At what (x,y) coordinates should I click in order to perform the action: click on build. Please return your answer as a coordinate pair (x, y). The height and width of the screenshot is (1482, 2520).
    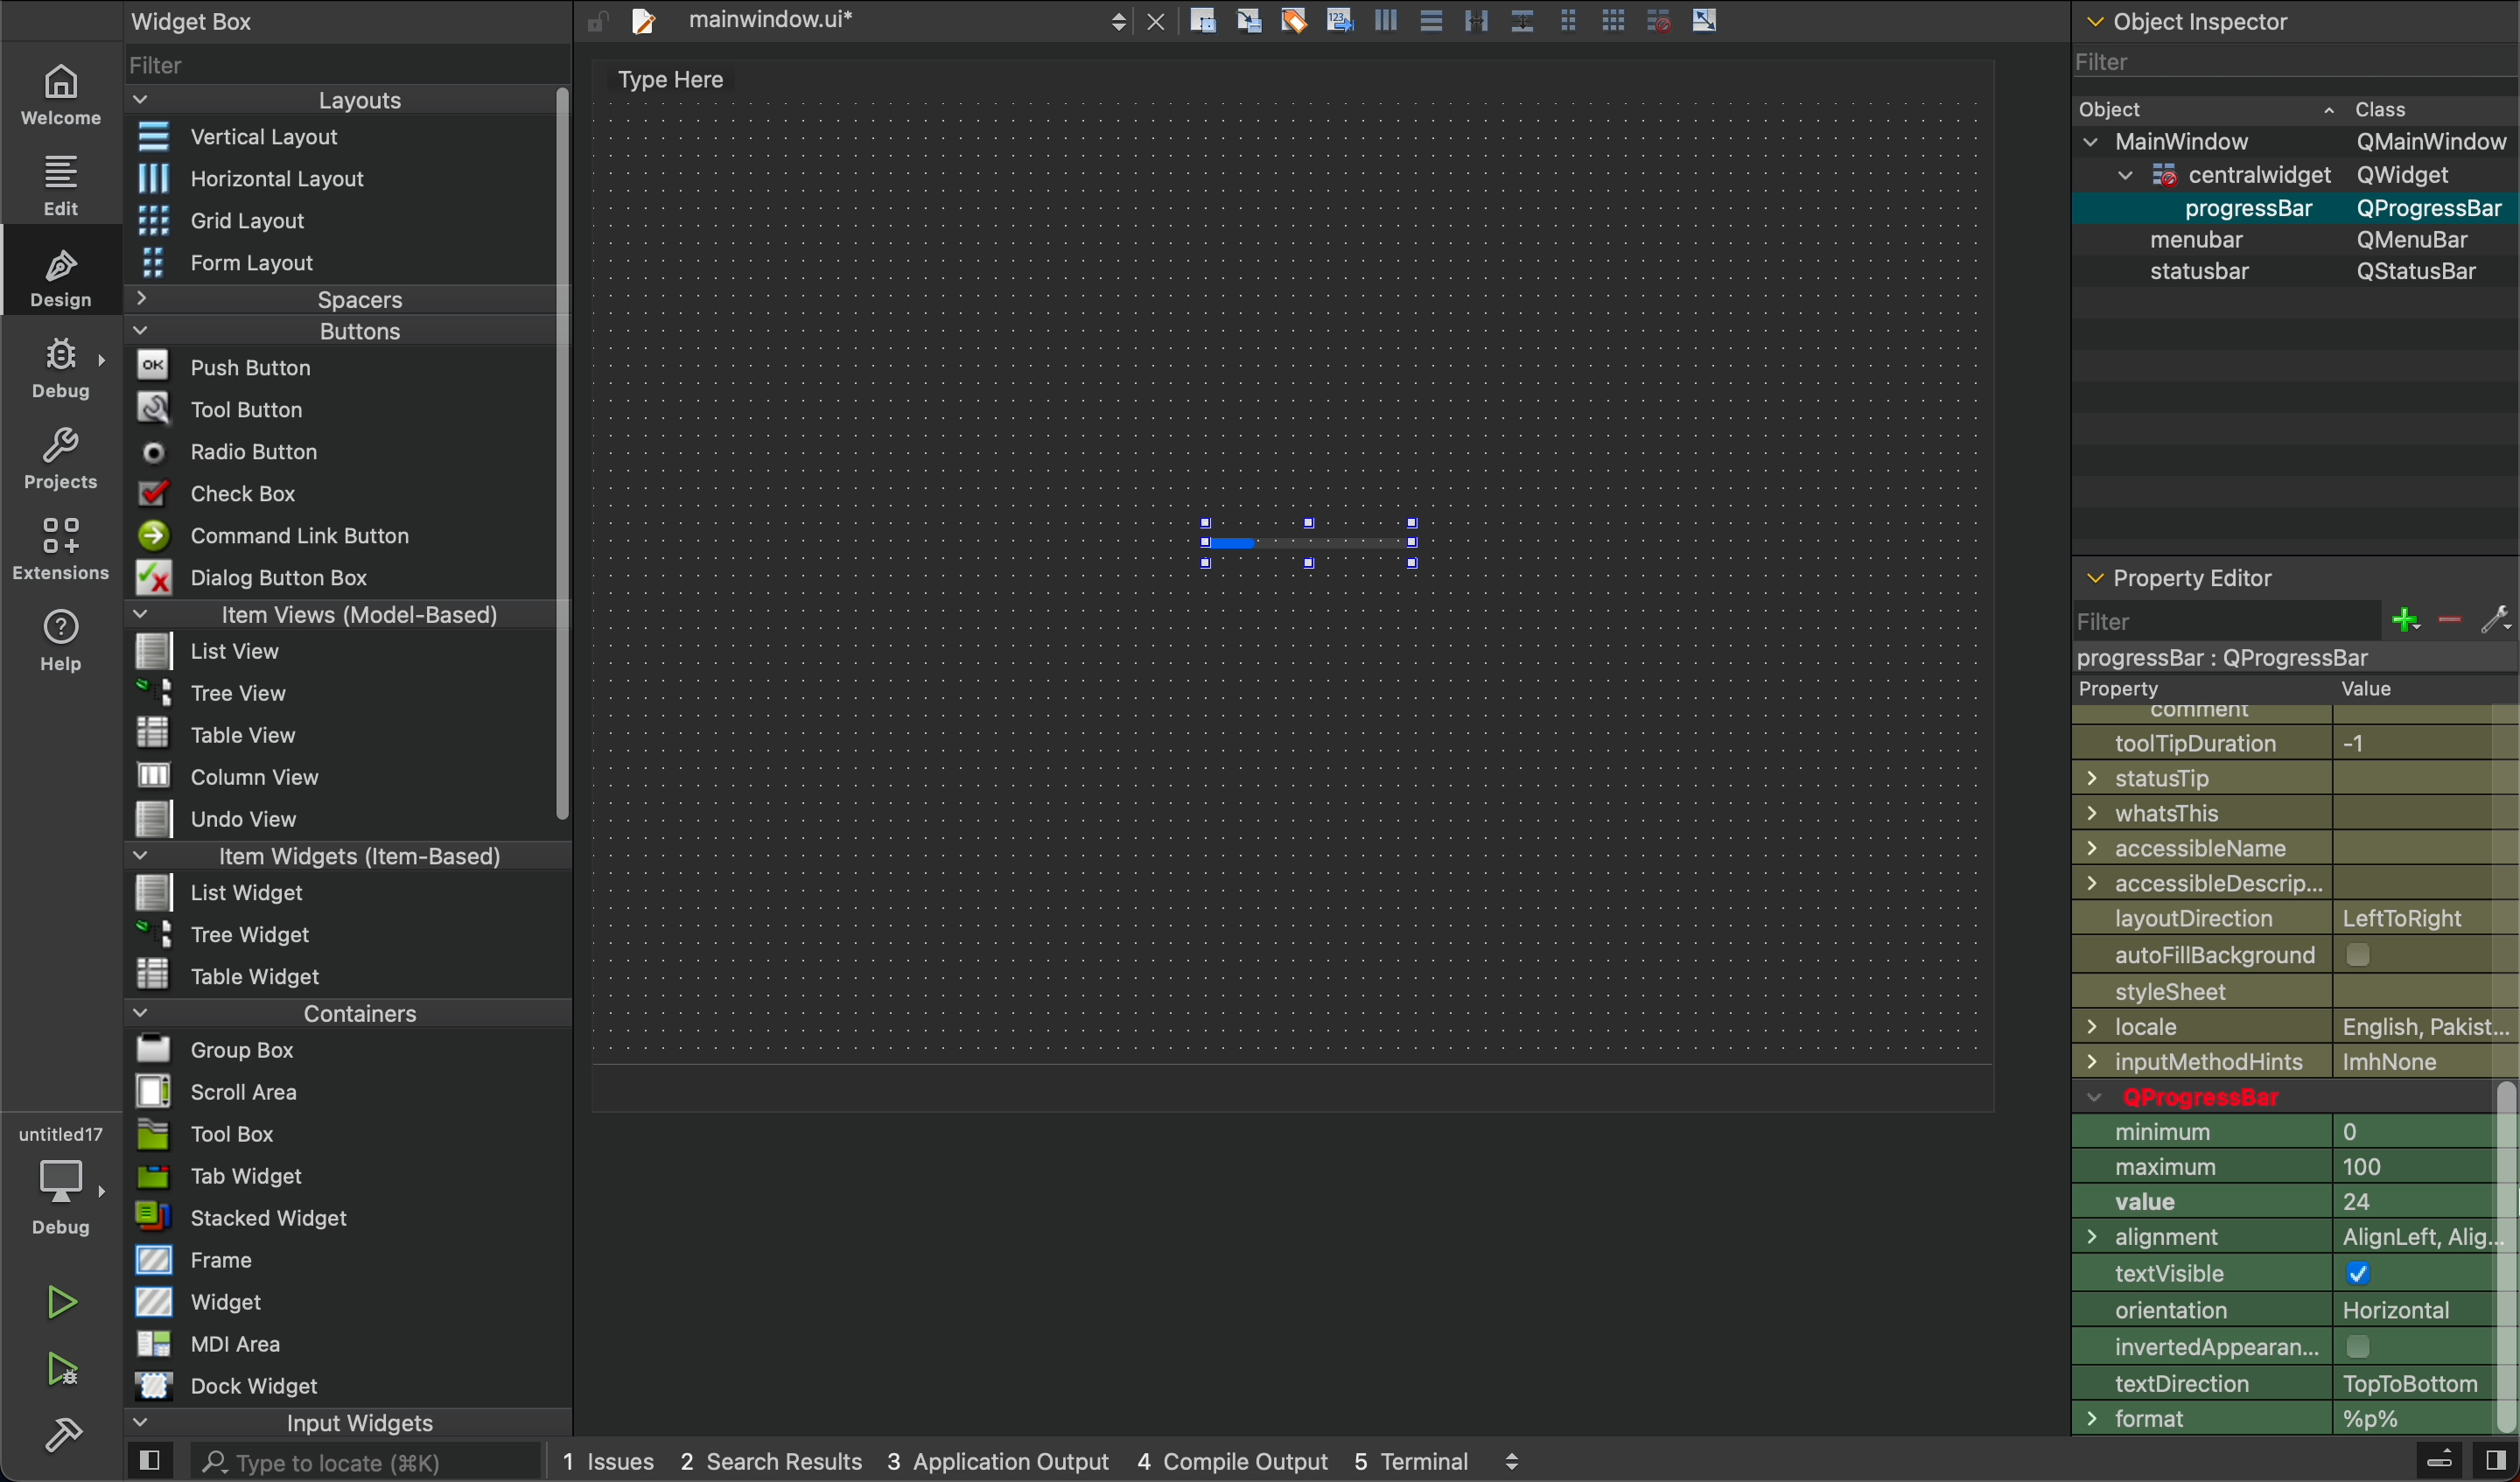
    Looking at the image, I should click on (63, 1431).